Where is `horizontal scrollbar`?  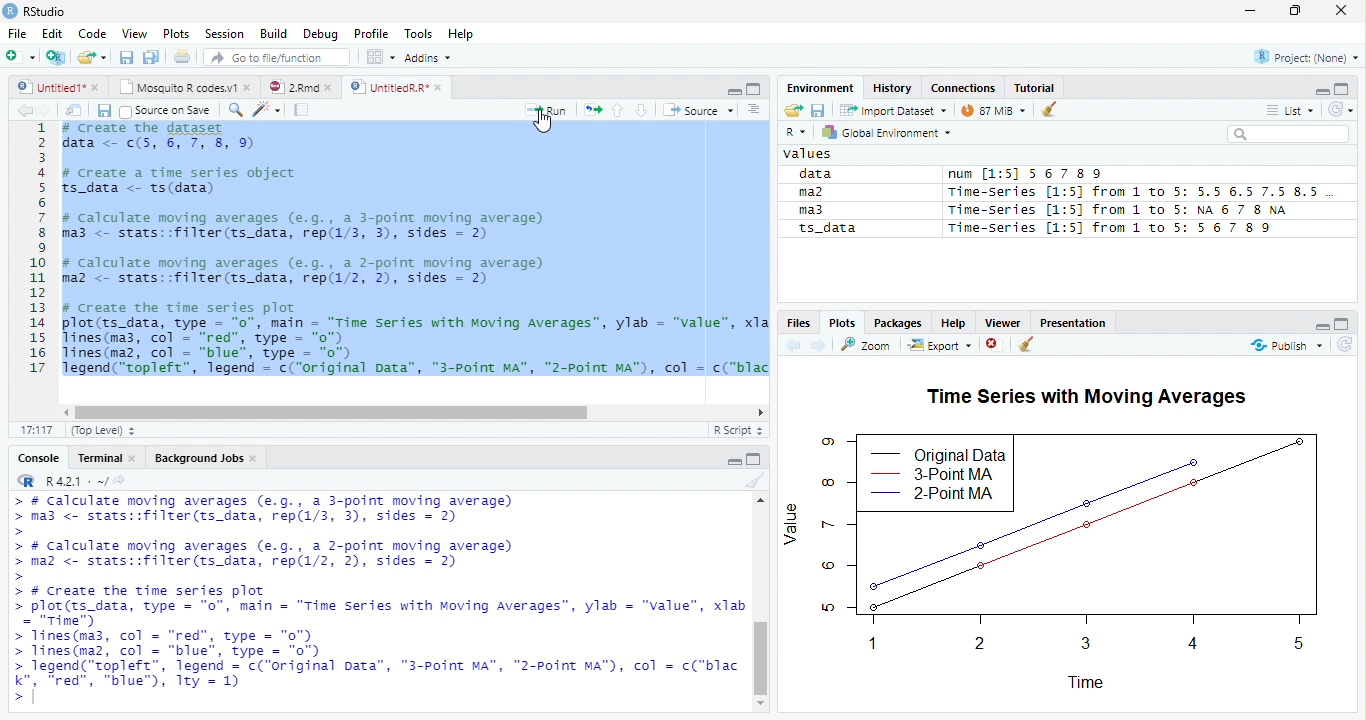 horizontal scrollbar is located at coordinates (332, 413).